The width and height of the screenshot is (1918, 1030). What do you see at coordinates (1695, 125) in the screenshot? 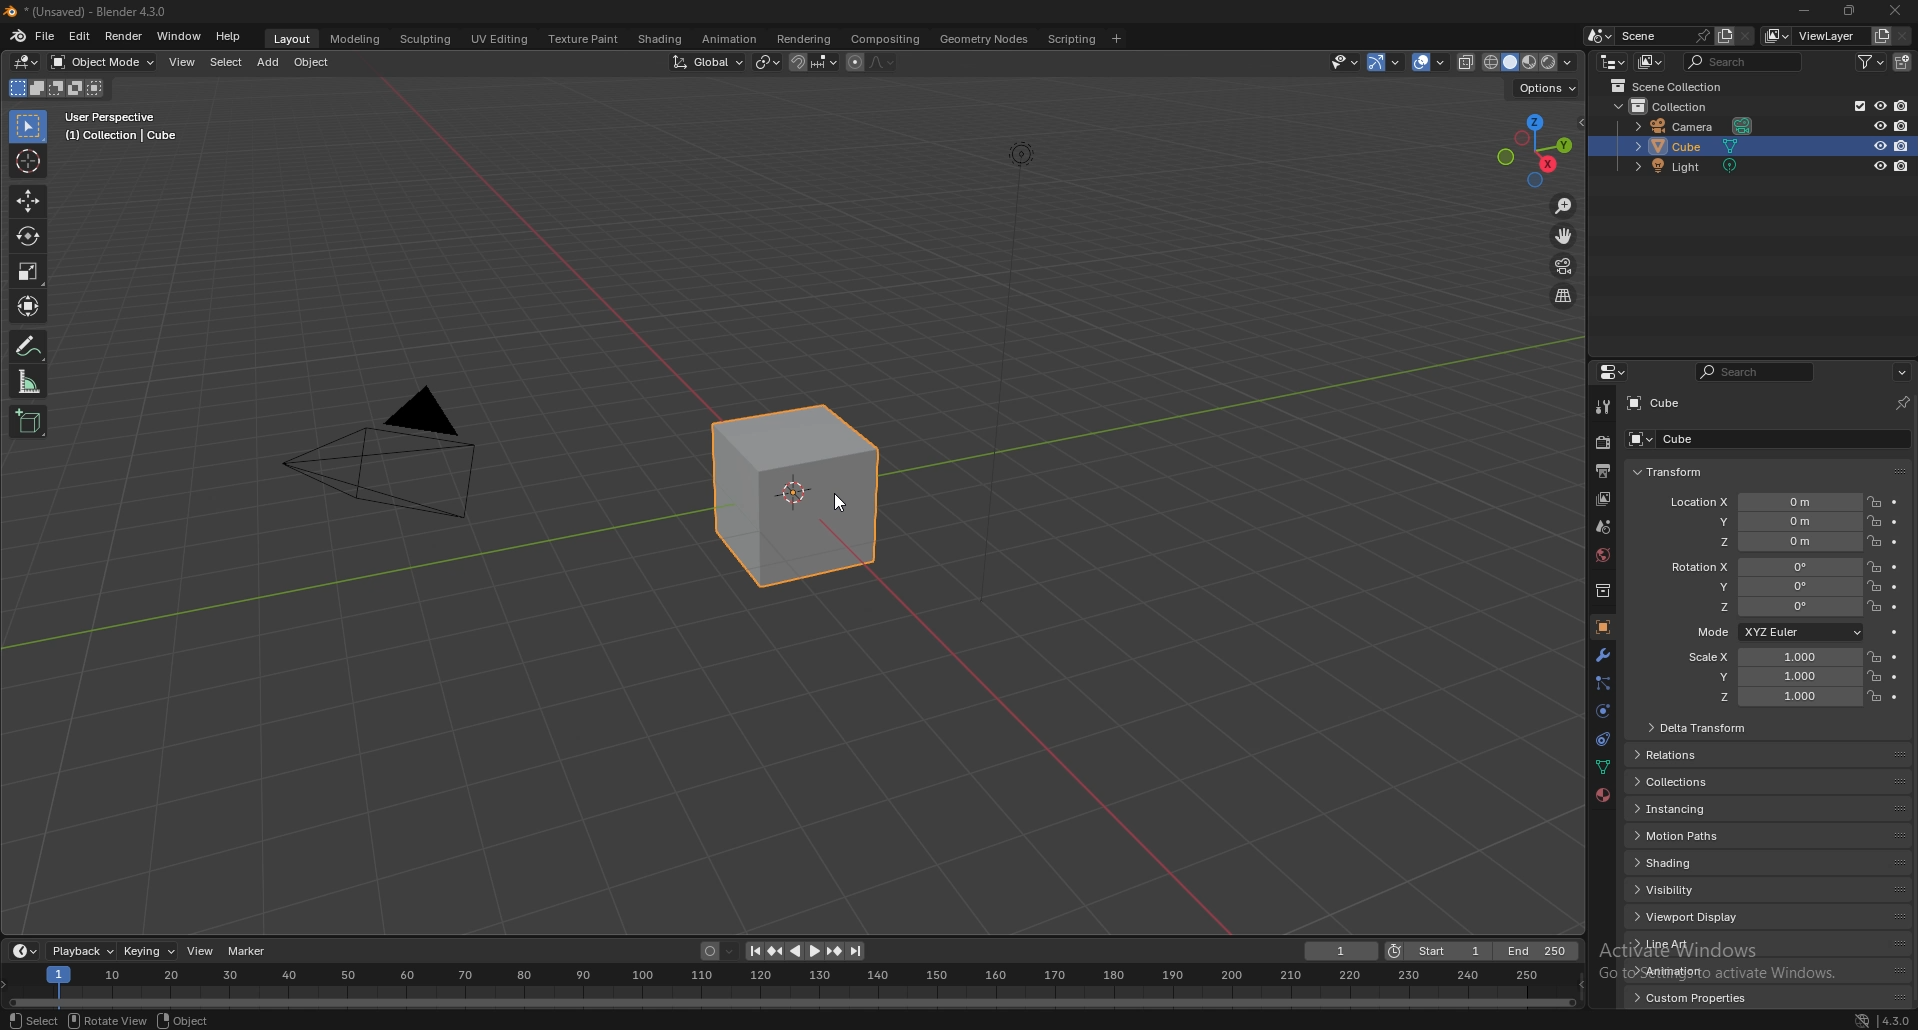
I see `camera` at bounding box center [1695, 125].